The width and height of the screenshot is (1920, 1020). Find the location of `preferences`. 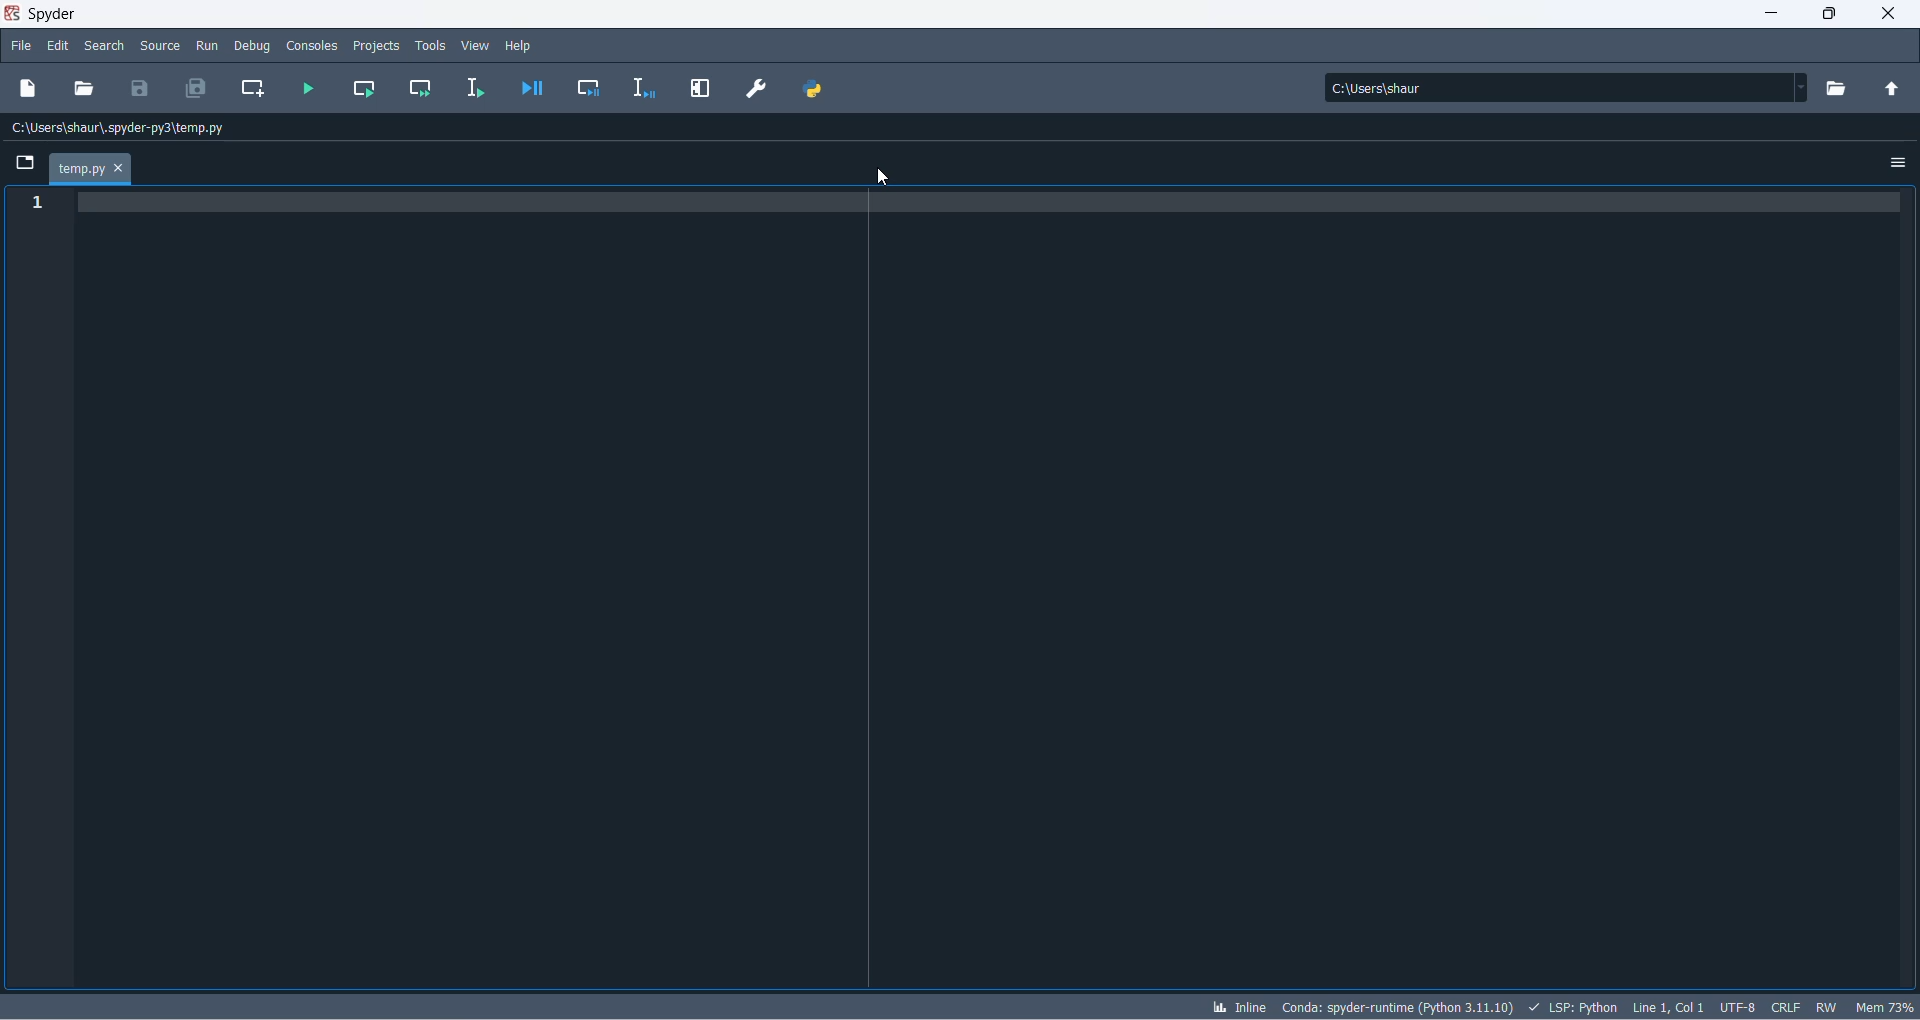

preferences is located at coordinates (758, 88).